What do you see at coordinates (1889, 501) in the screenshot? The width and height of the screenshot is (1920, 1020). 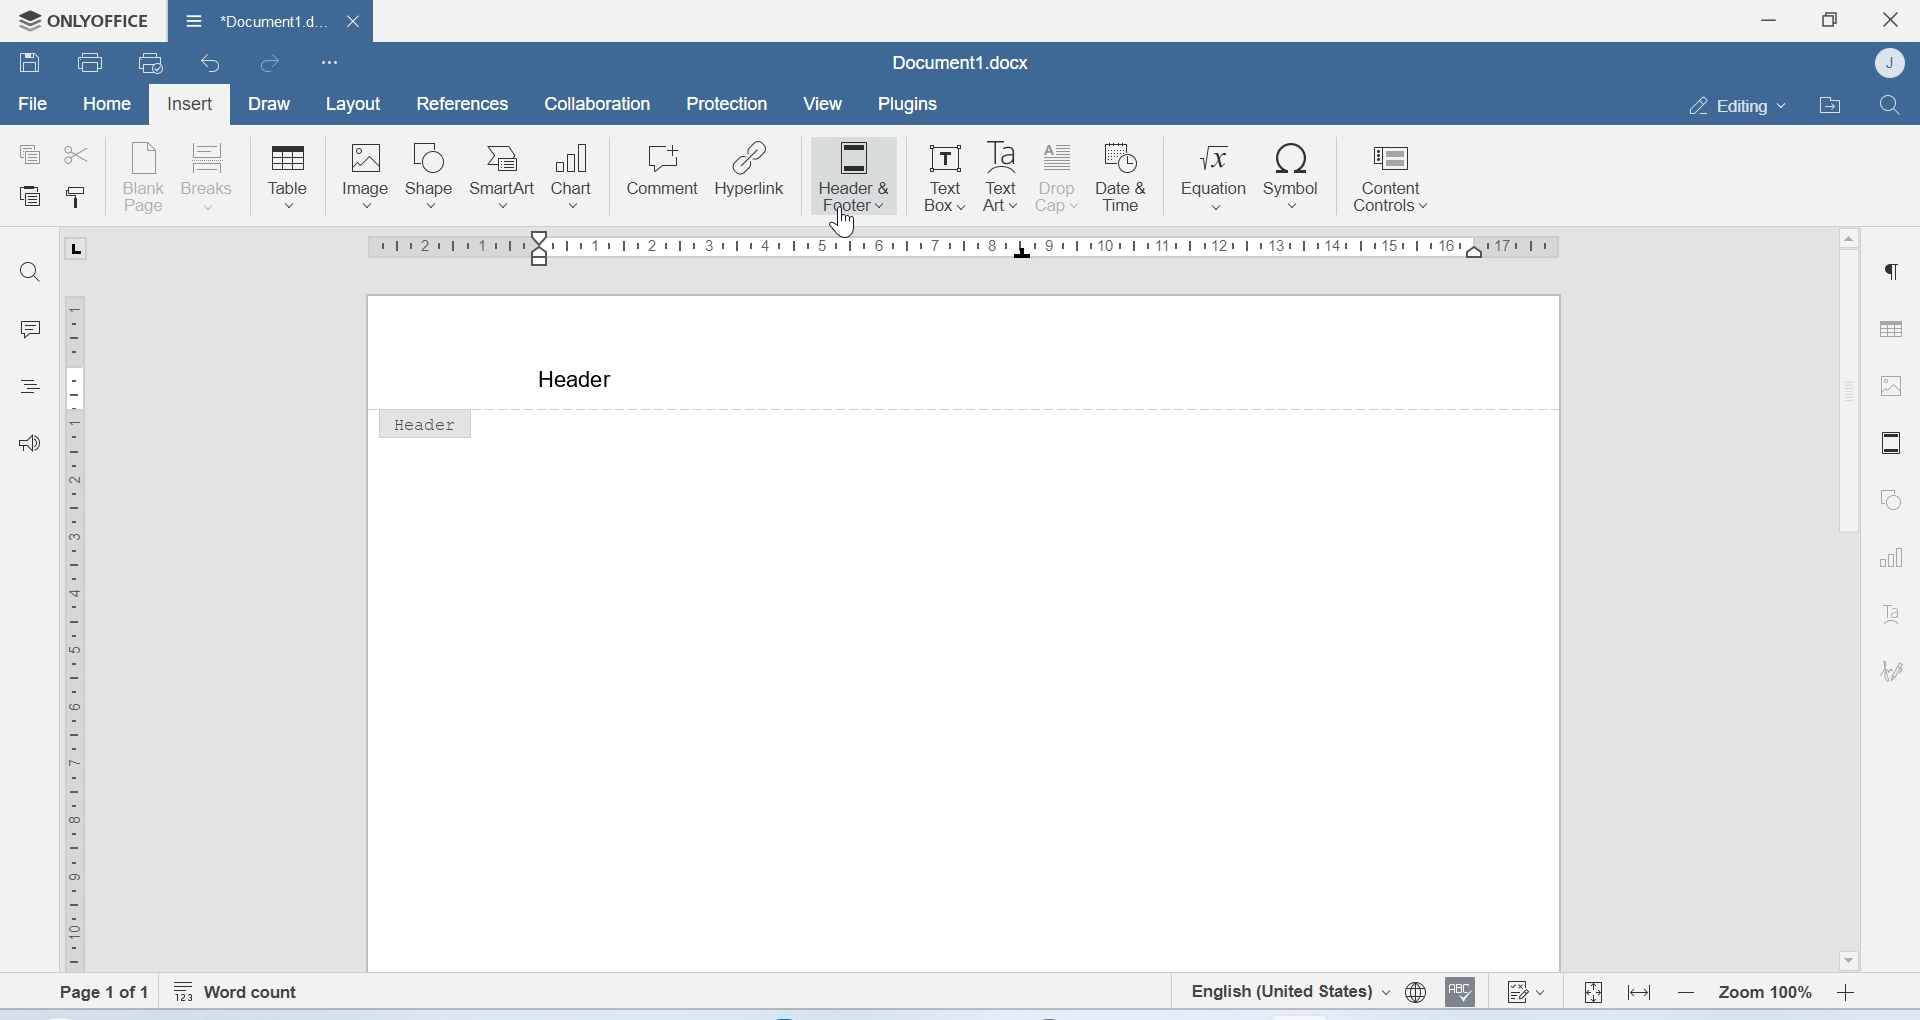 I see `Shapes` at bounding box center [1889, 501].